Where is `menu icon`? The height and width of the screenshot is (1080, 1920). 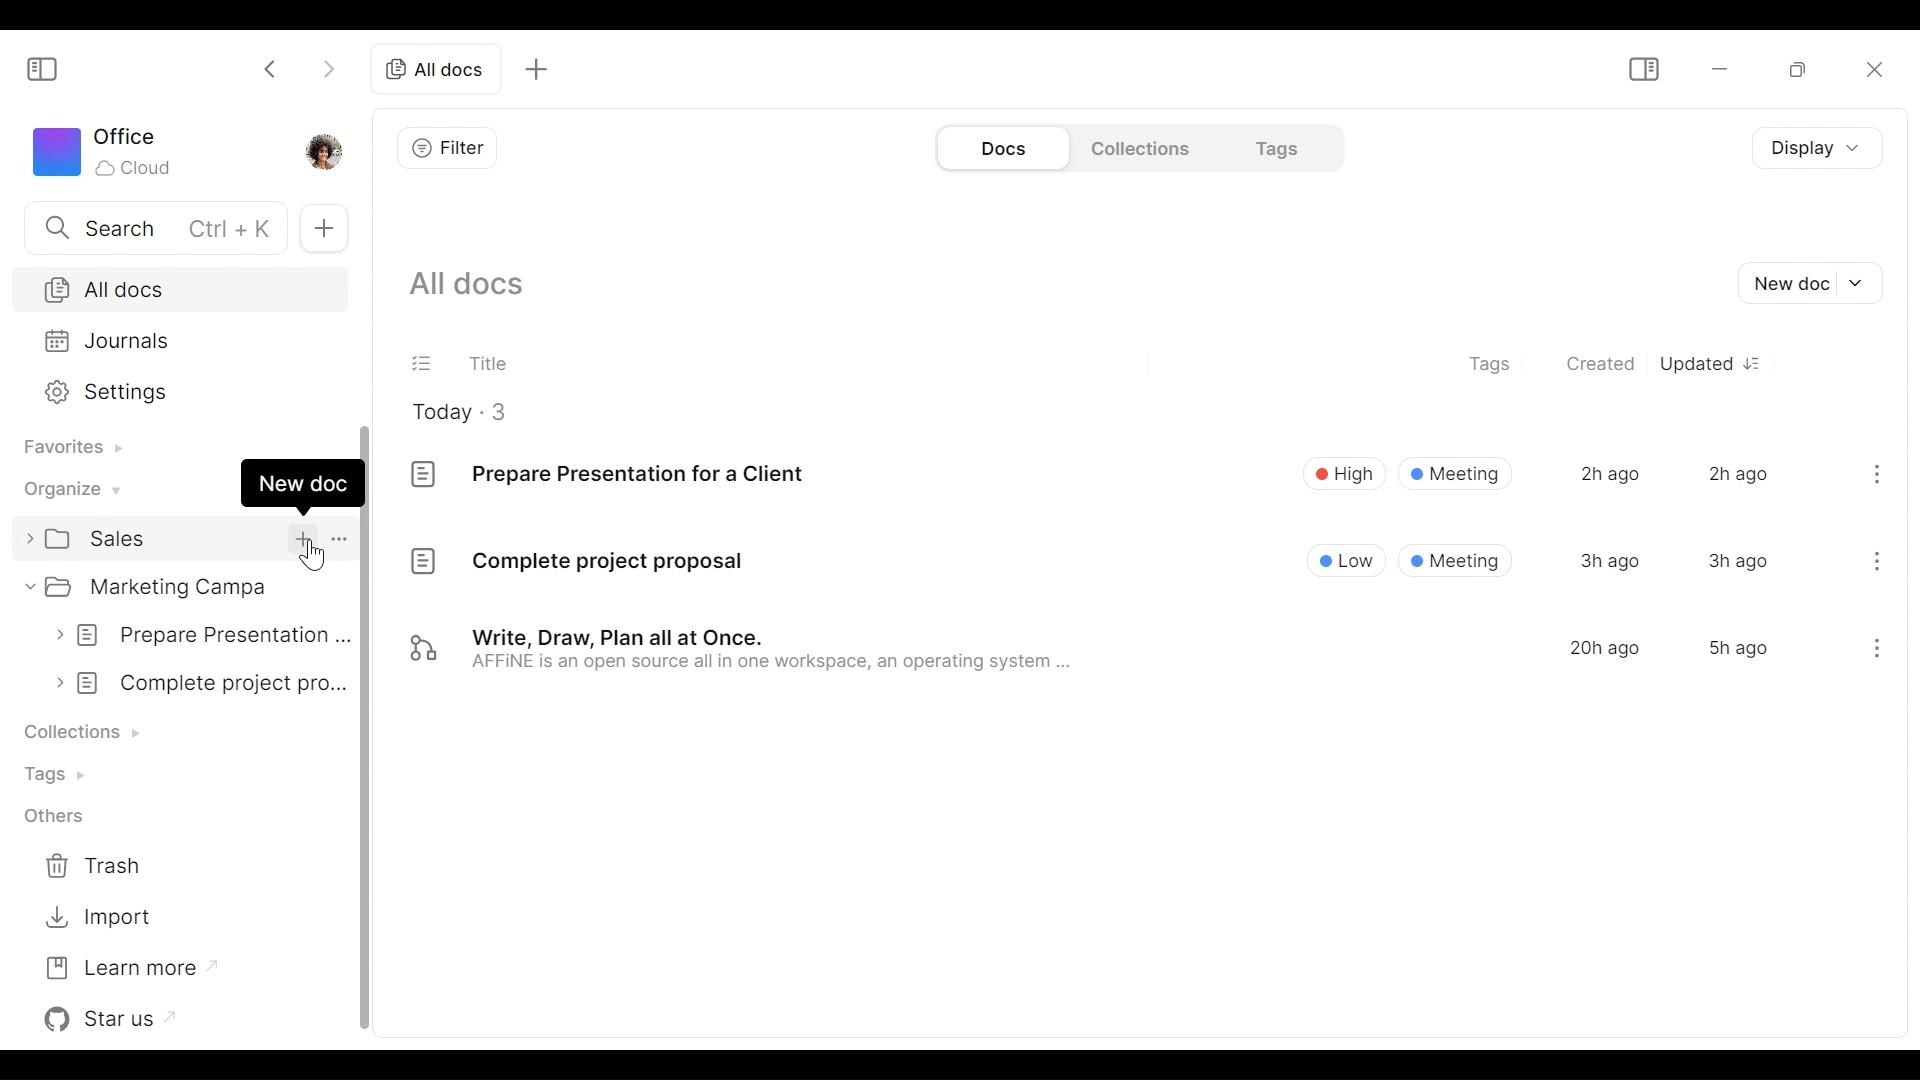 menu icon is located at coordinates (1874, 652).